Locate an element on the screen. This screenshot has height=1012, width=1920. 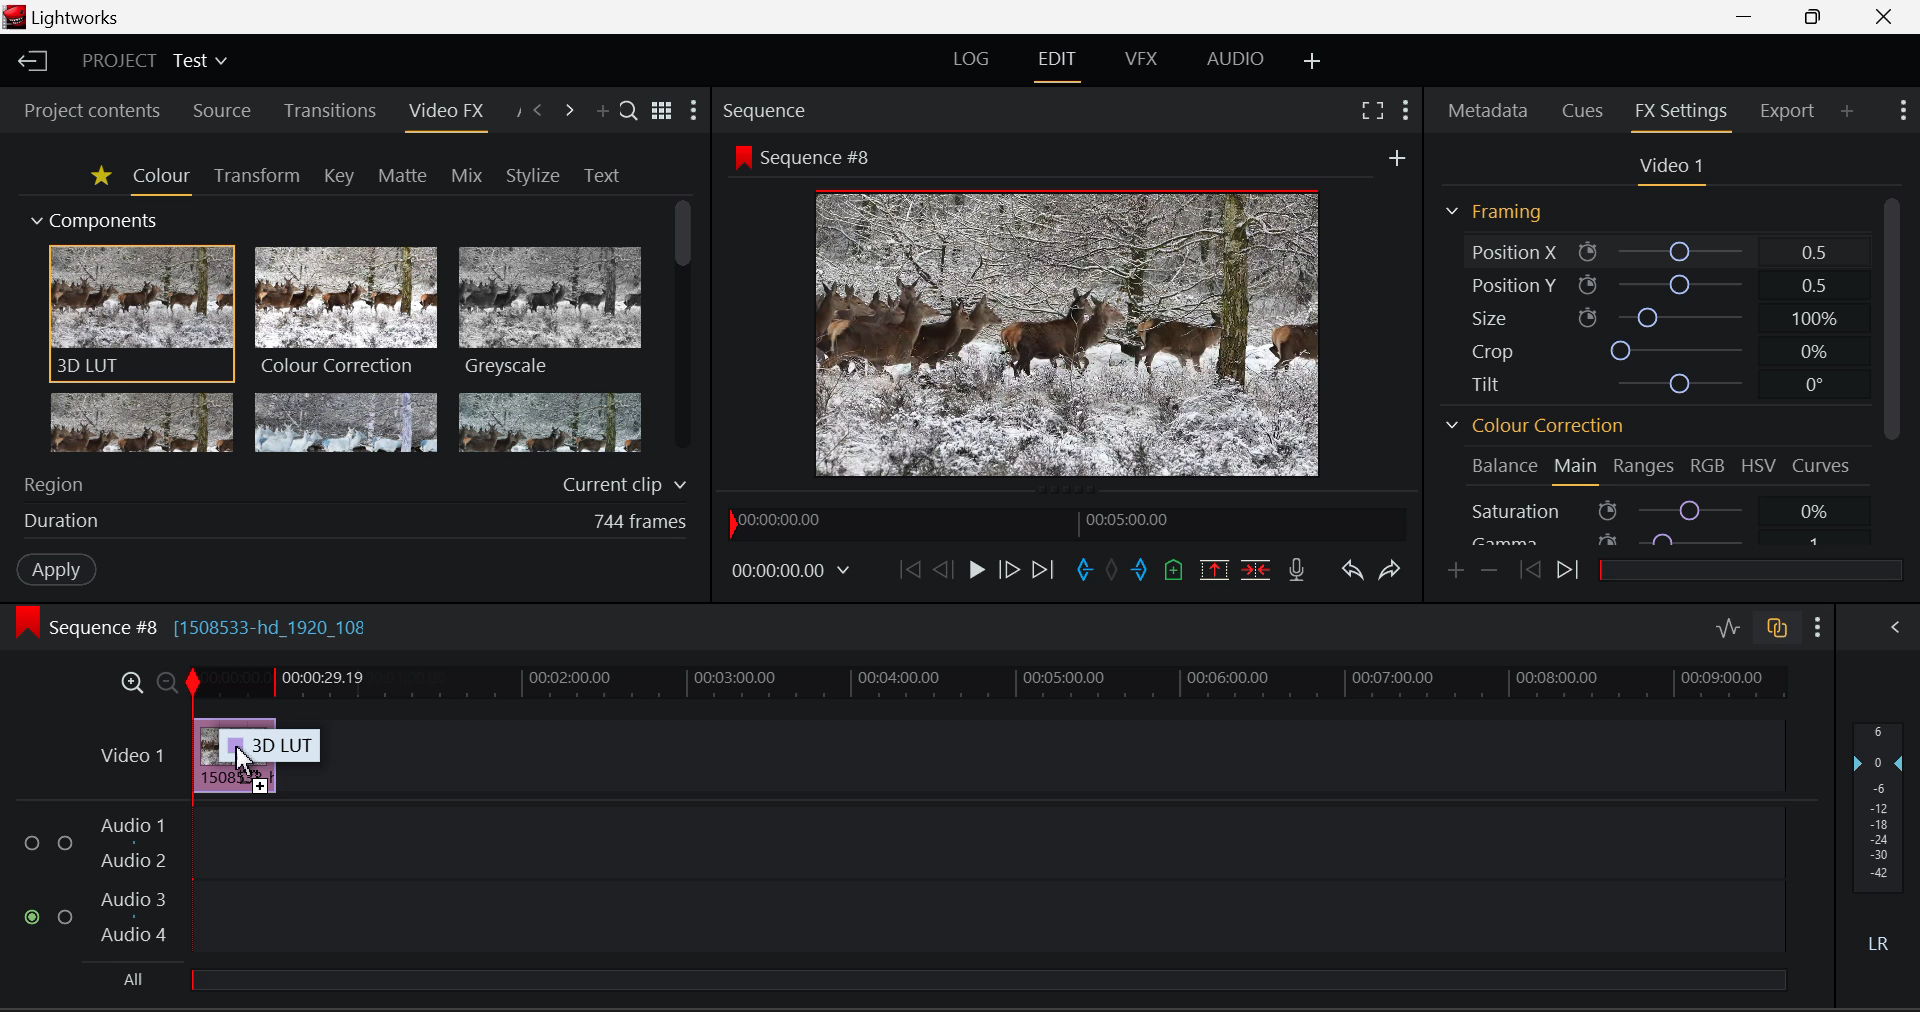
Audio Input Checkbox is located at coordinates (31, 916).